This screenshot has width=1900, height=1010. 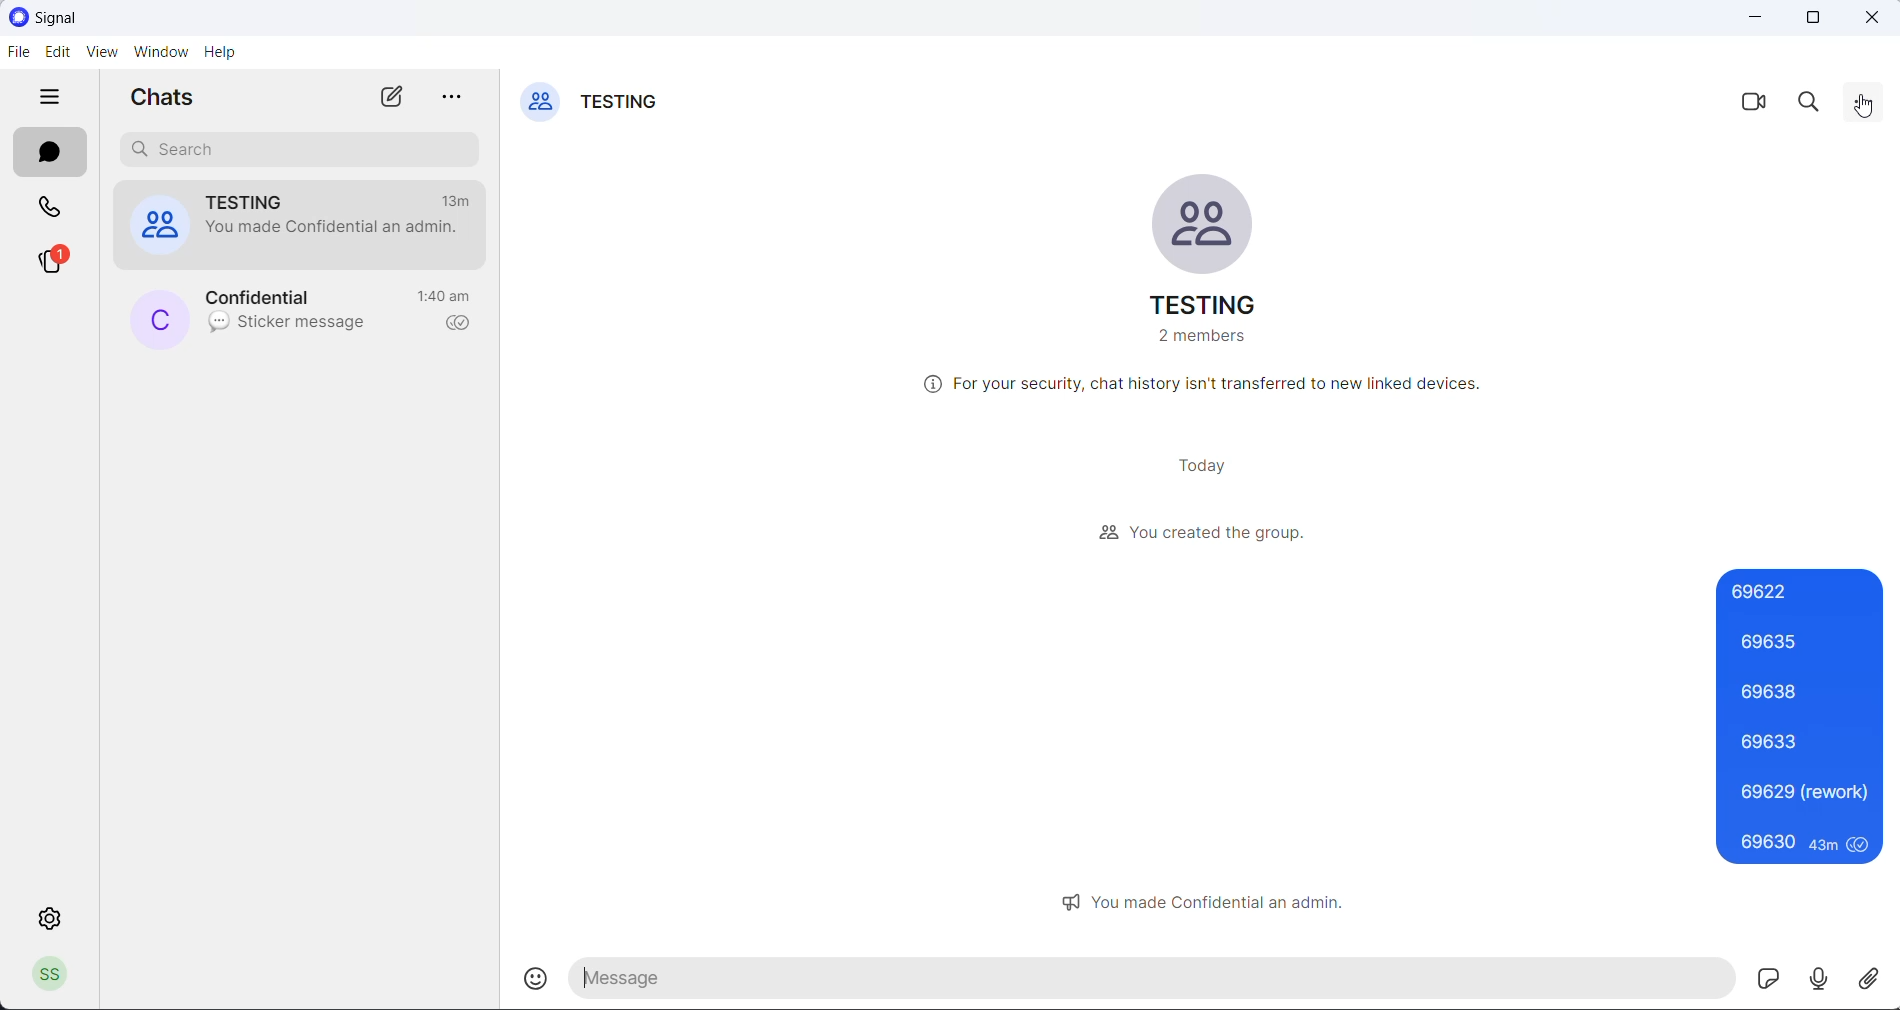 What do you see at coordinates (1214, 900) in the screenshot?
I see `admin notification` at bounding box center [1214, 900].